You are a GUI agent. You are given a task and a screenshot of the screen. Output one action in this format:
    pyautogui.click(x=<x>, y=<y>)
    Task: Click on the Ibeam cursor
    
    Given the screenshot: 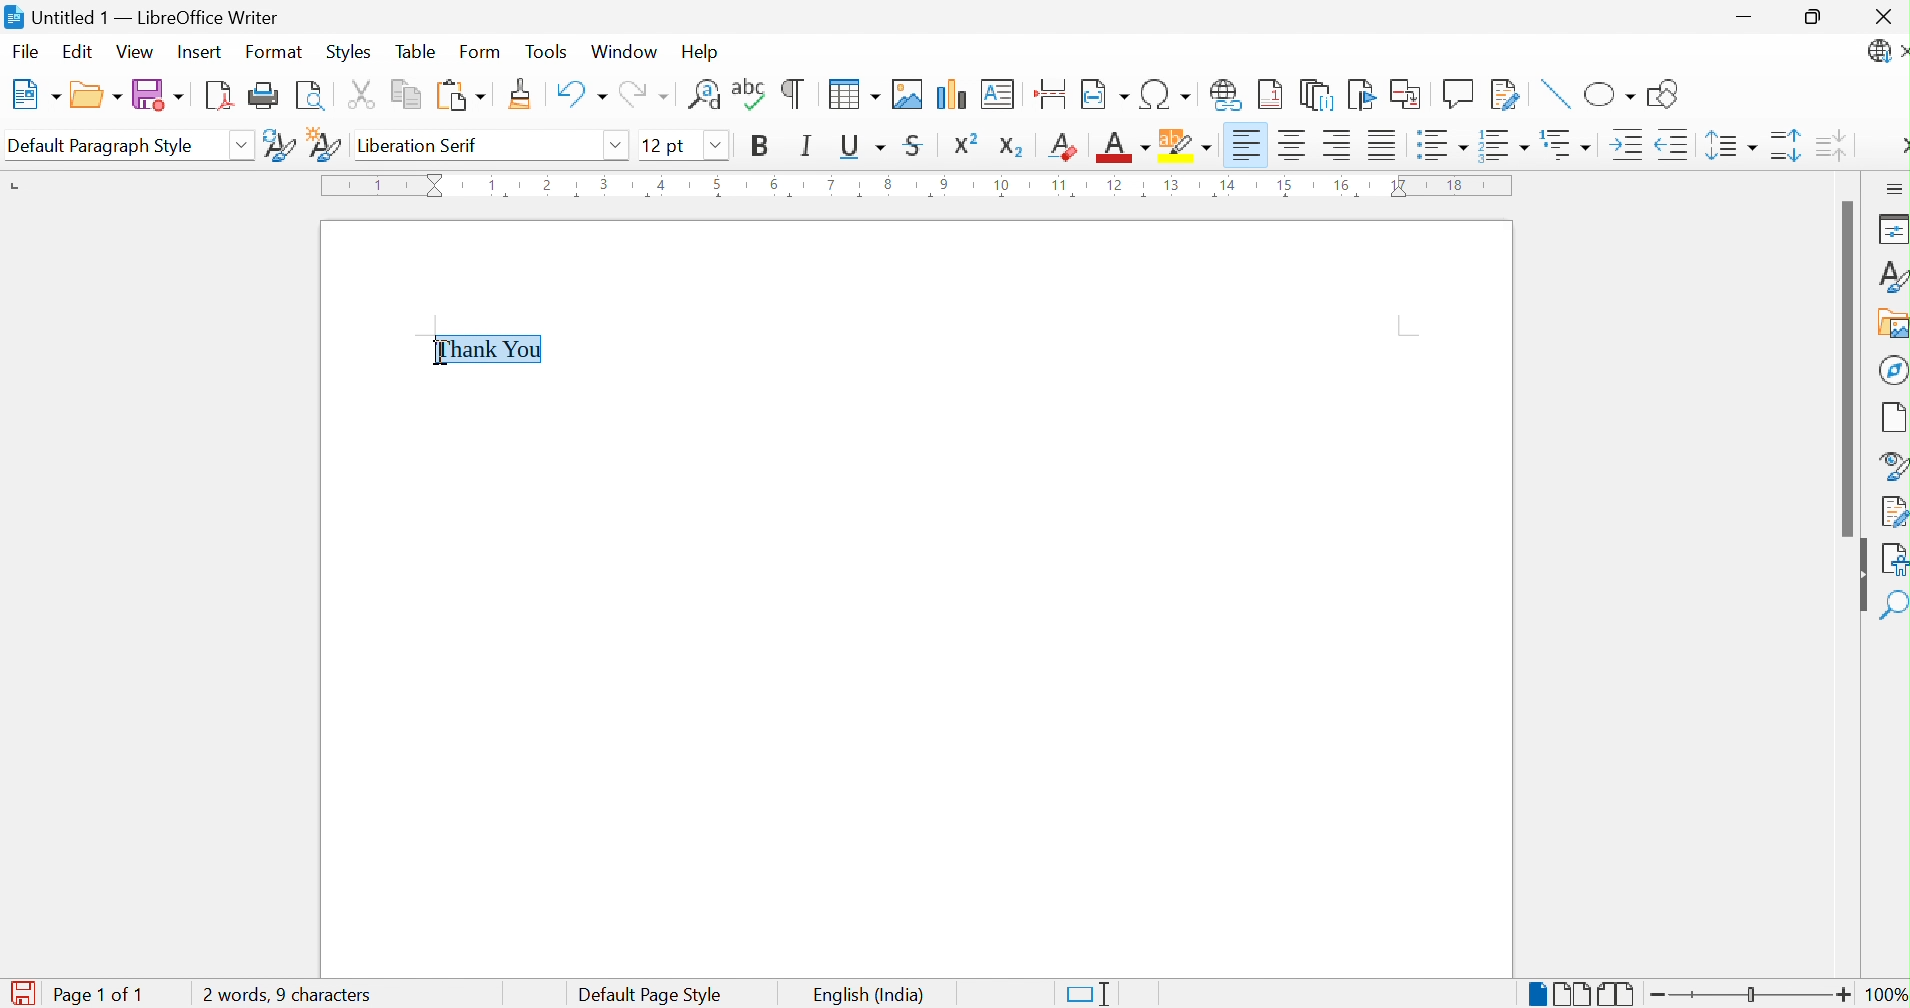 What is the action you would take?
    pyautogui.click(x=445, y=356)
    